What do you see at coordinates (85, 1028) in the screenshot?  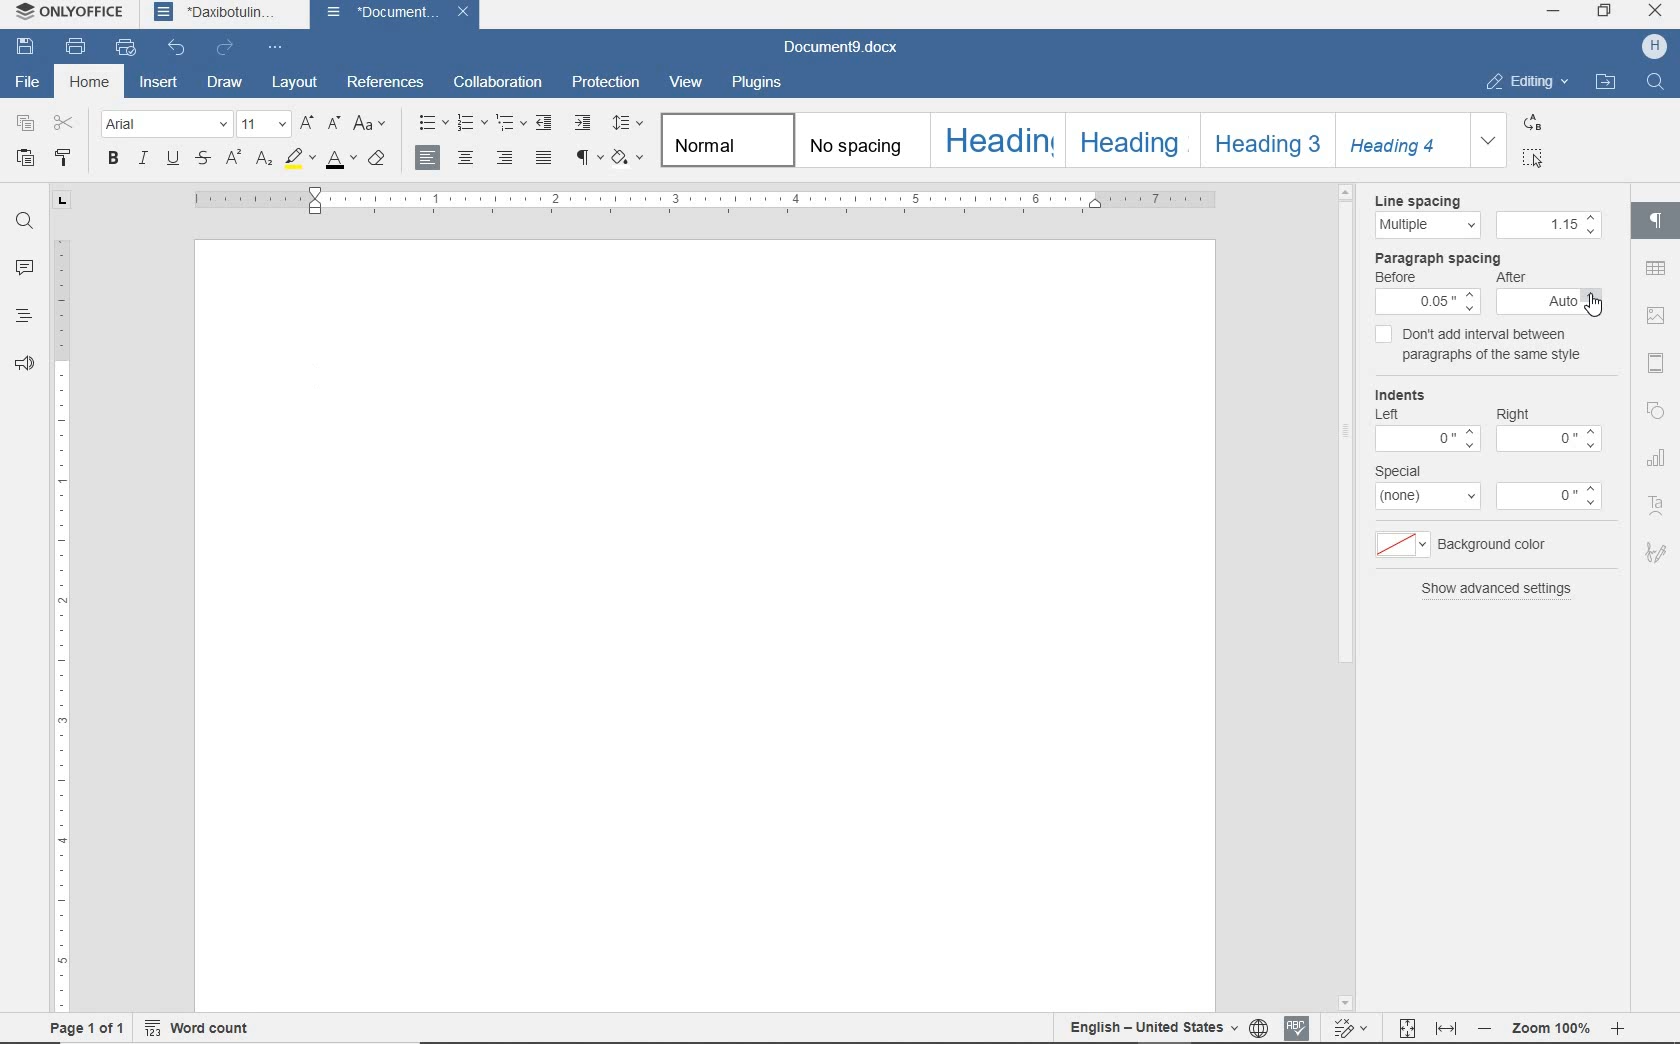 I see `page 1 of 1` at bounding box center [85, 1028].